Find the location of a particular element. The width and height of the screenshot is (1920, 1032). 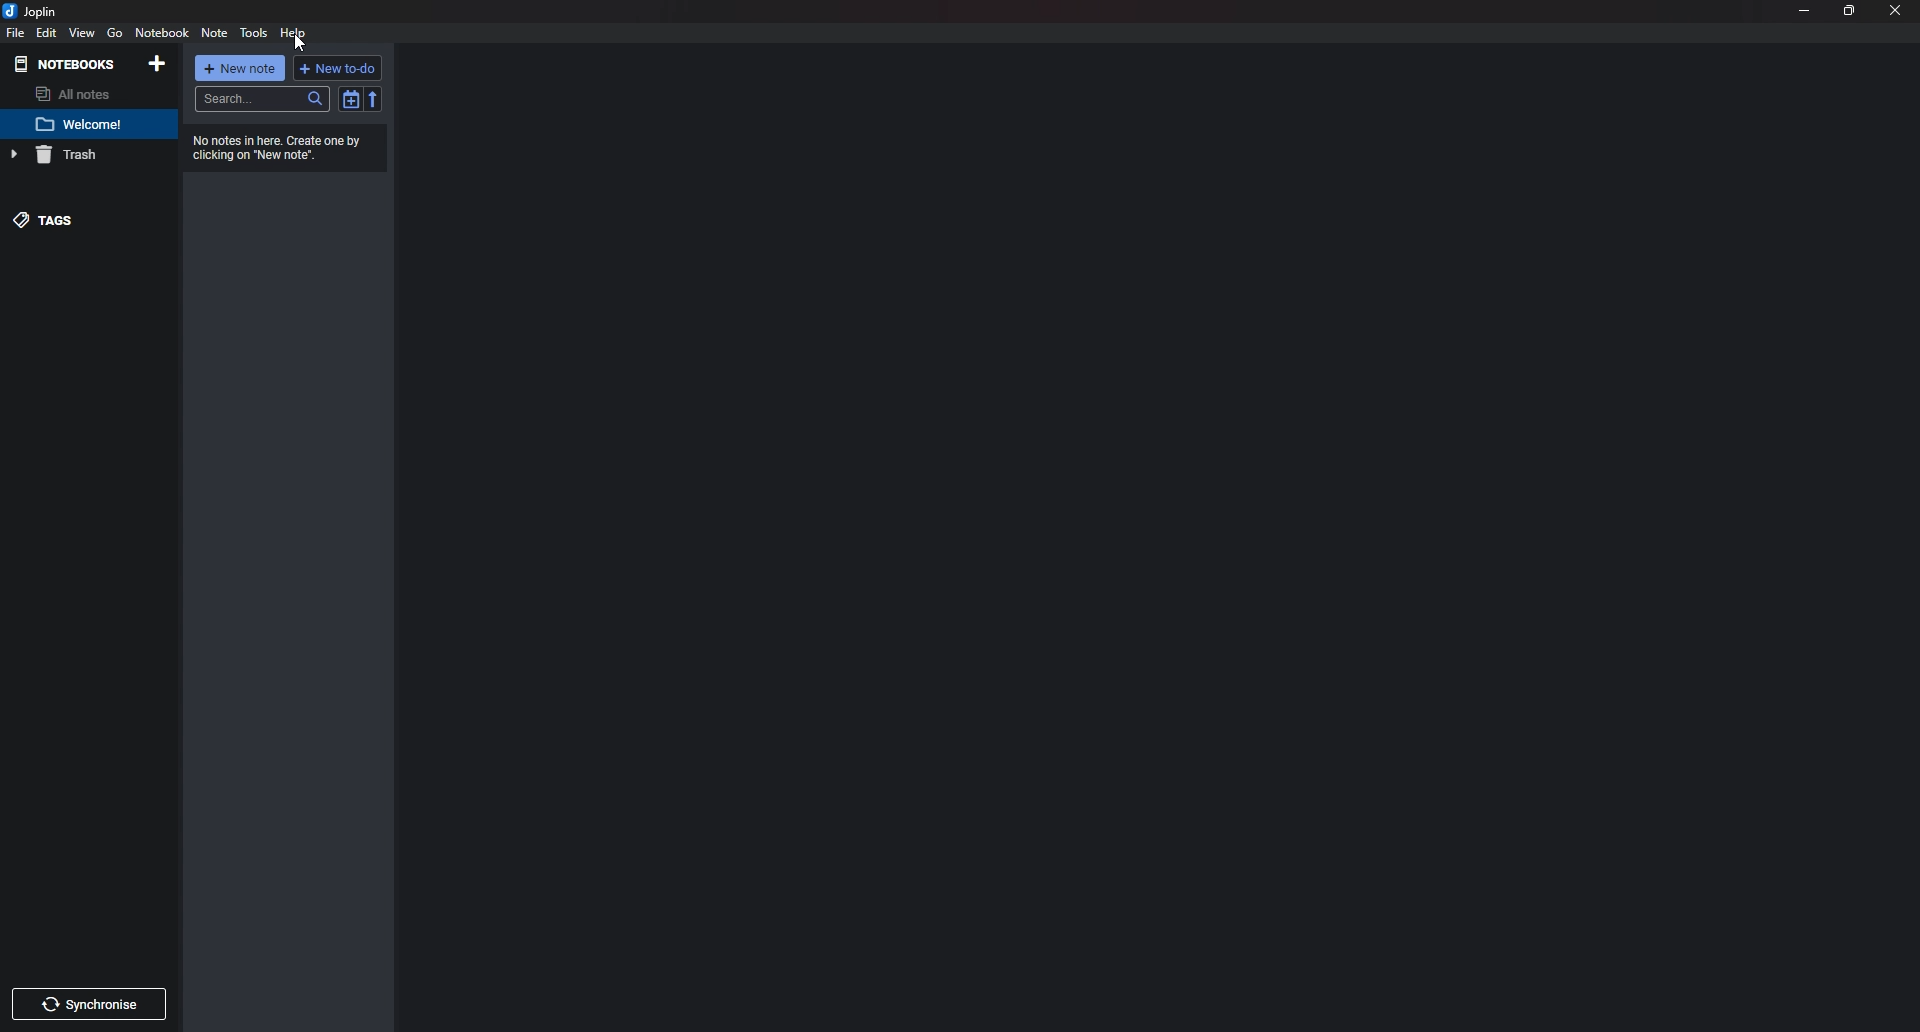

close is located at coordinates (1897, 11).